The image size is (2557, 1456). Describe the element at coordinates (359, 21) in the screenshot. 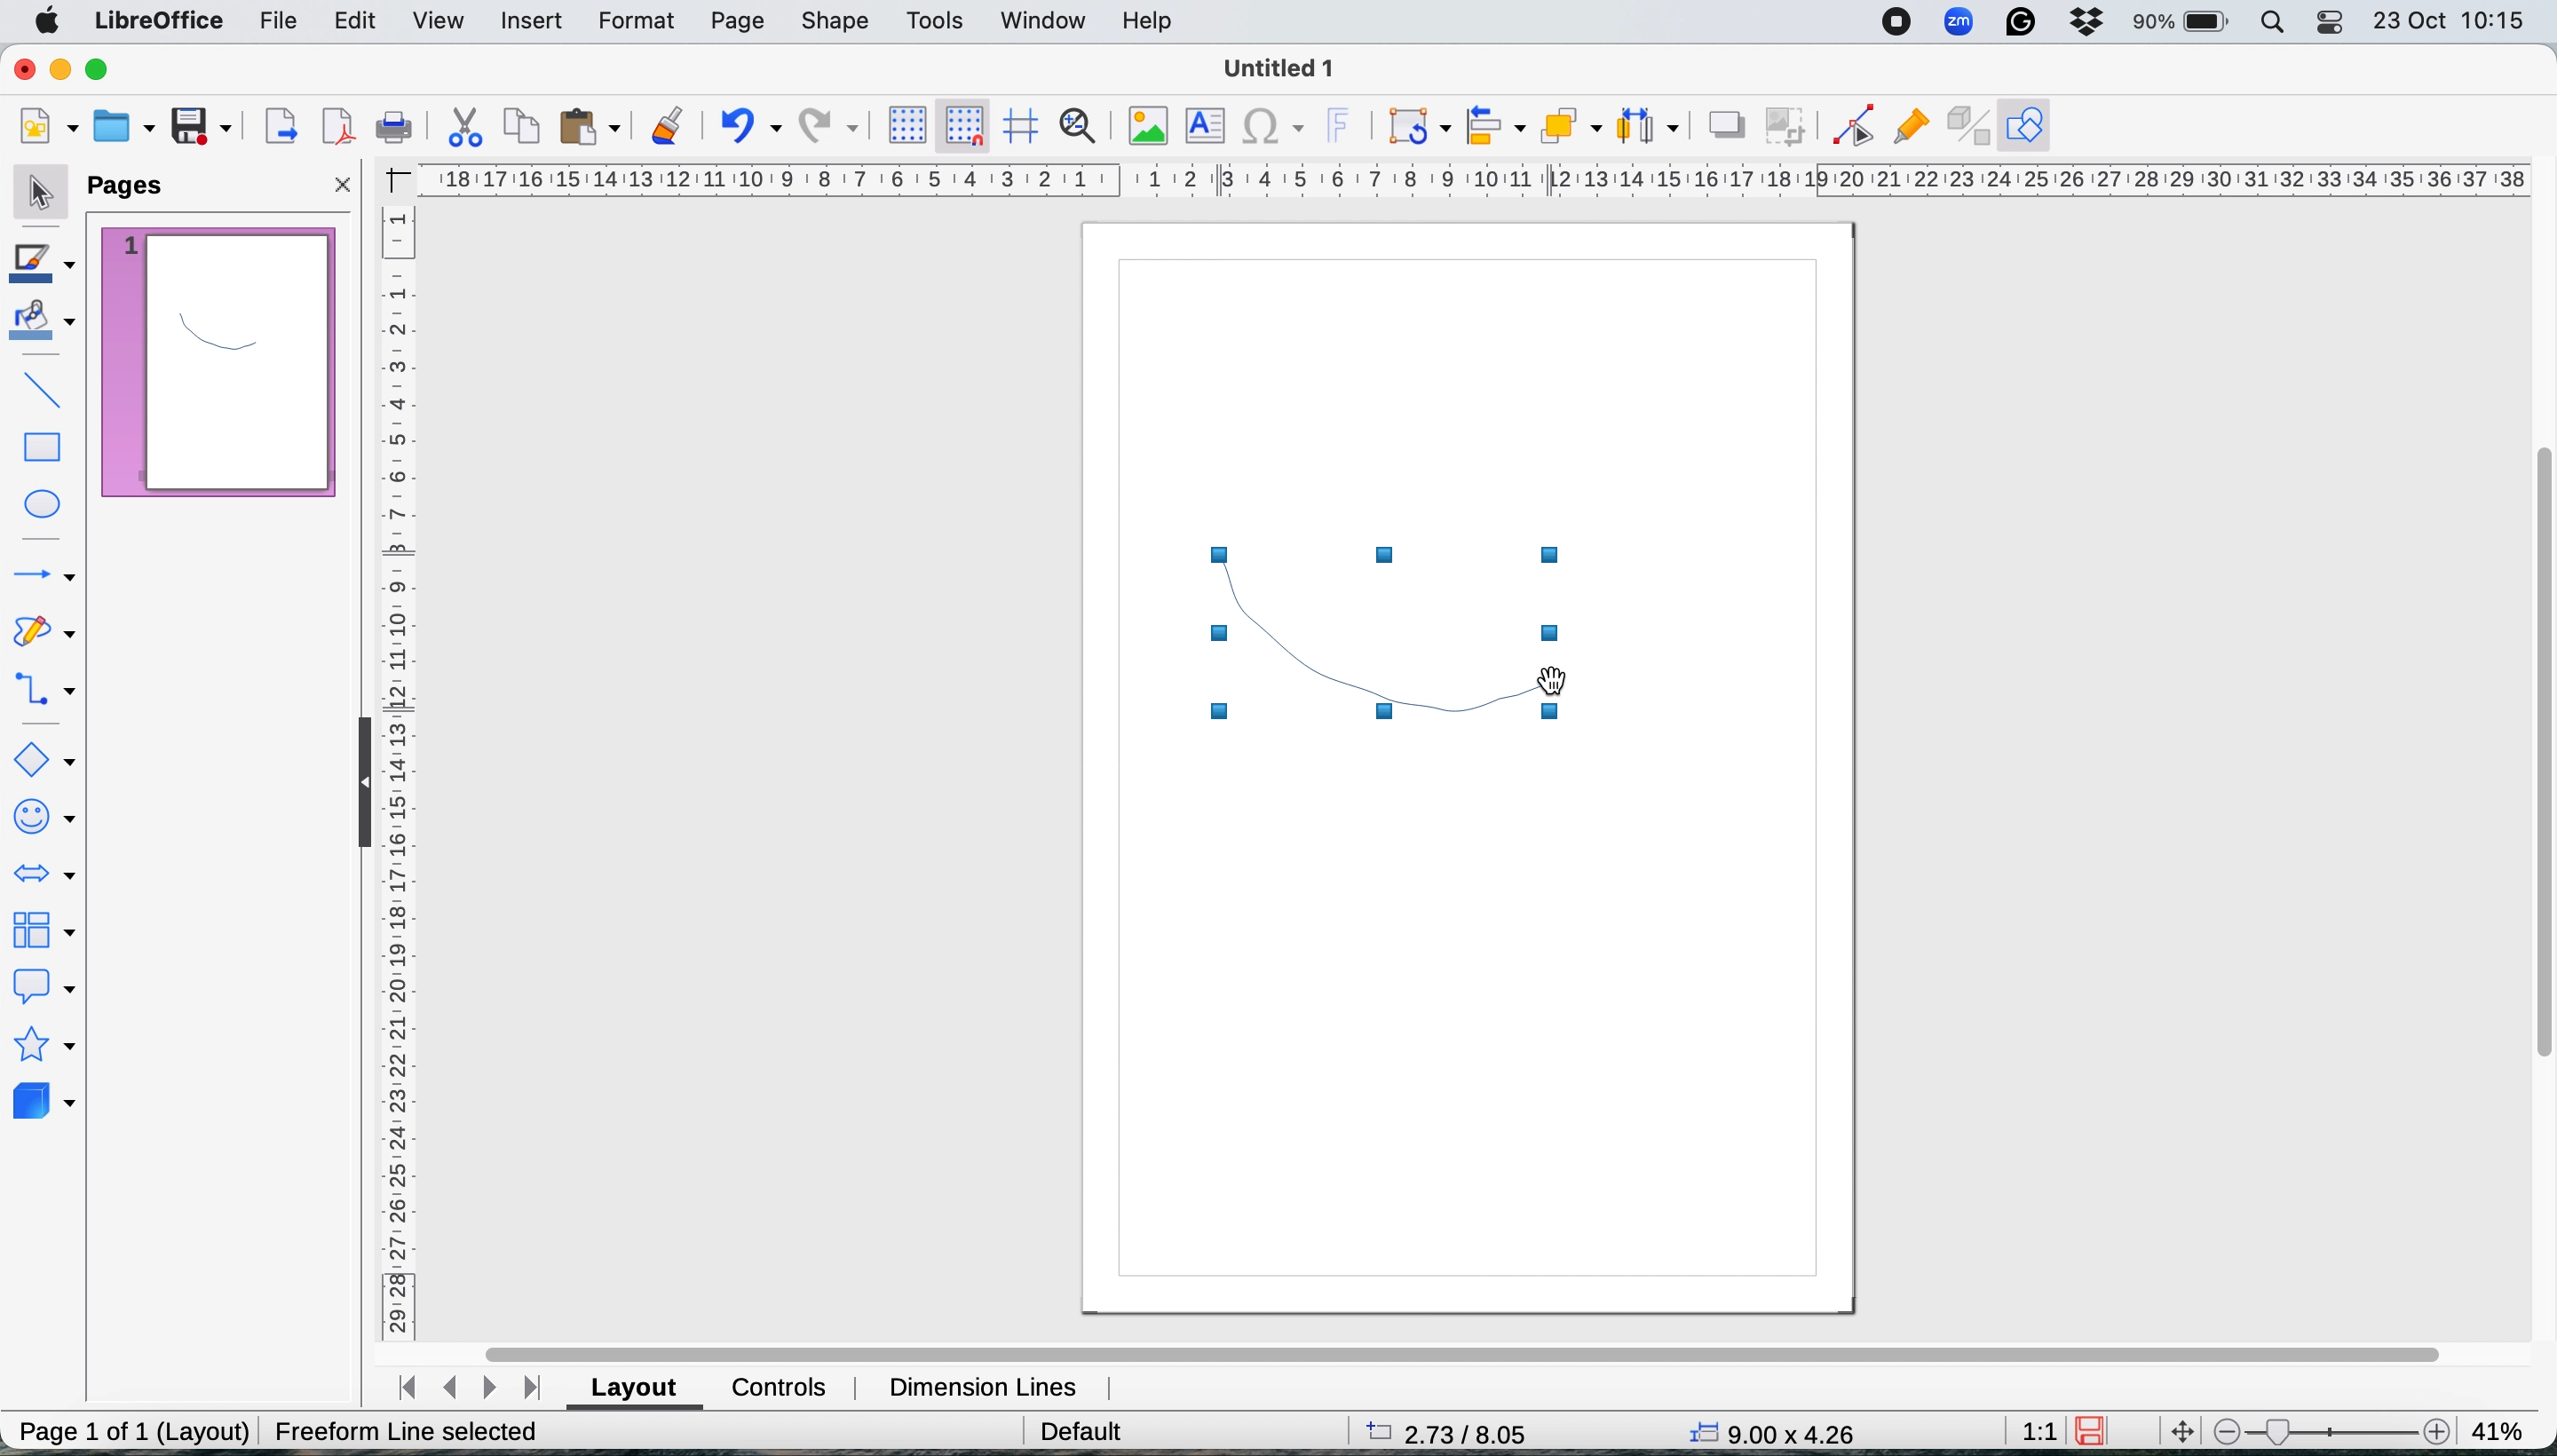

I see `edit` at that location.